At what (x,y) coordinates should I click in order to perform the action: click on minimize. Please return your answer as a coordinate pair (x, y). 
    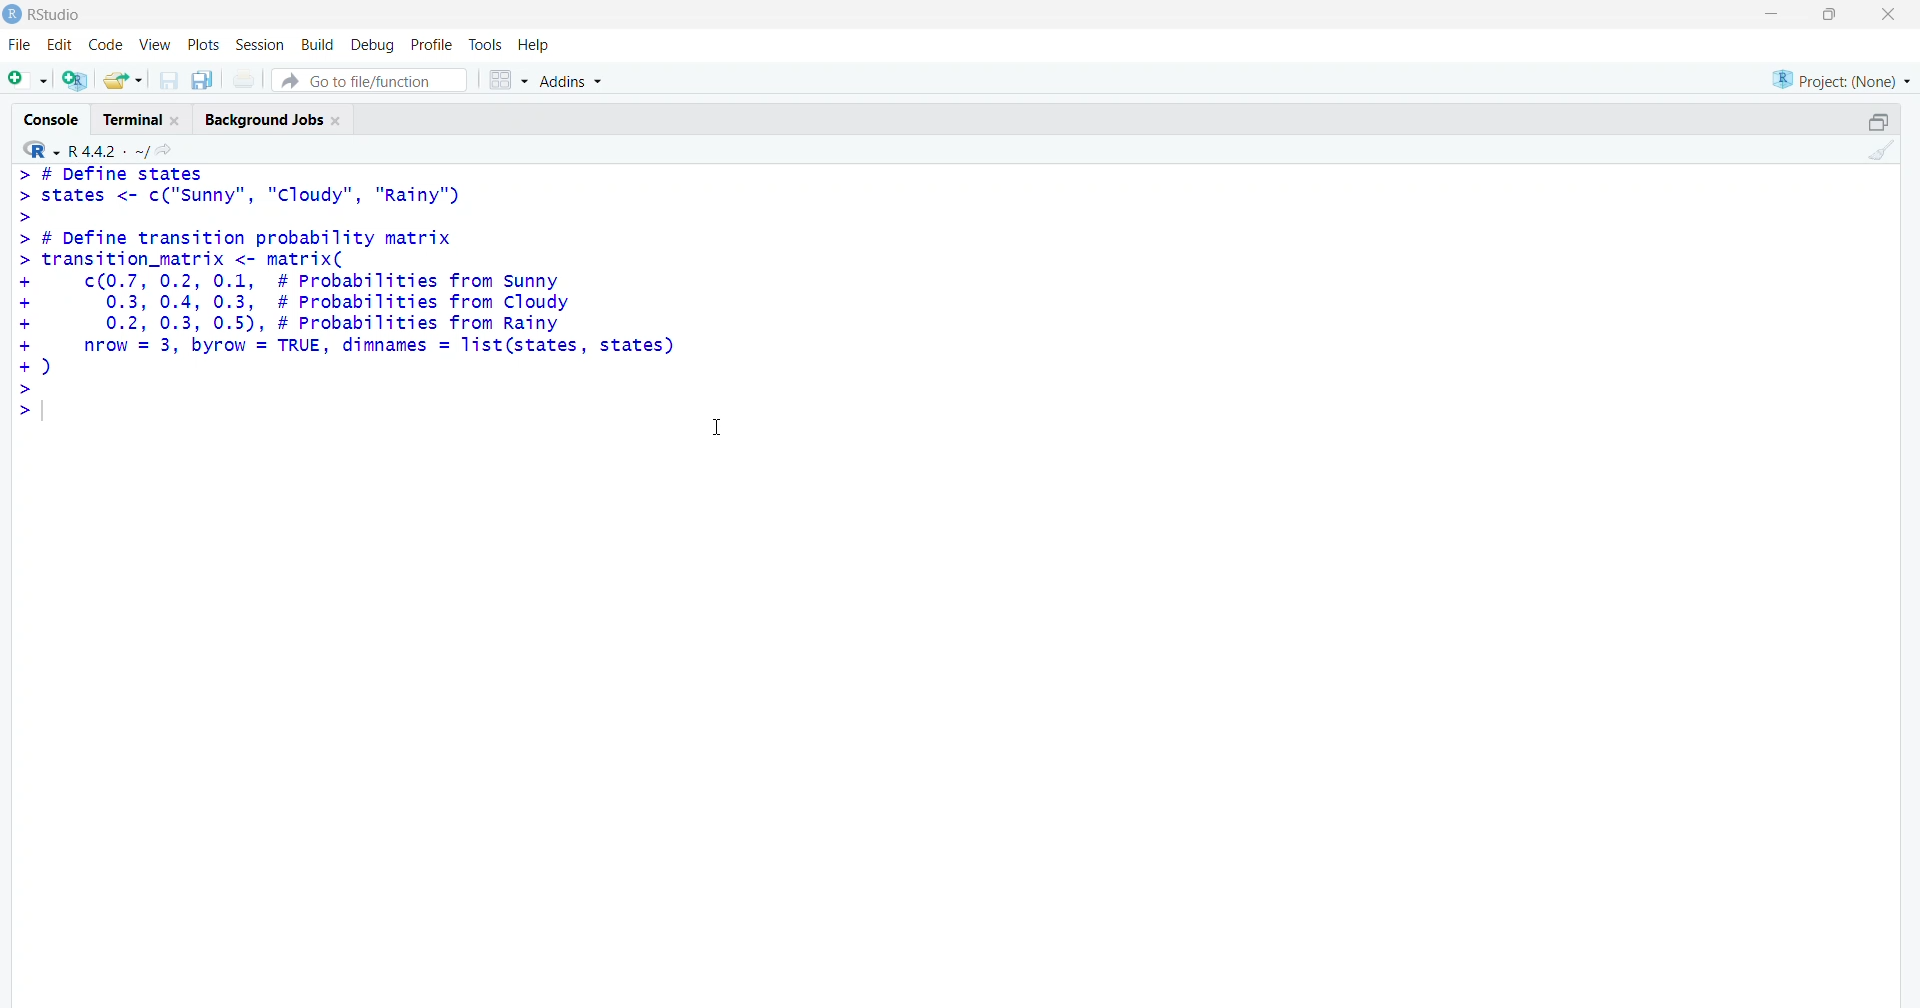
    Looking at the image, I should click on (1767, 14).